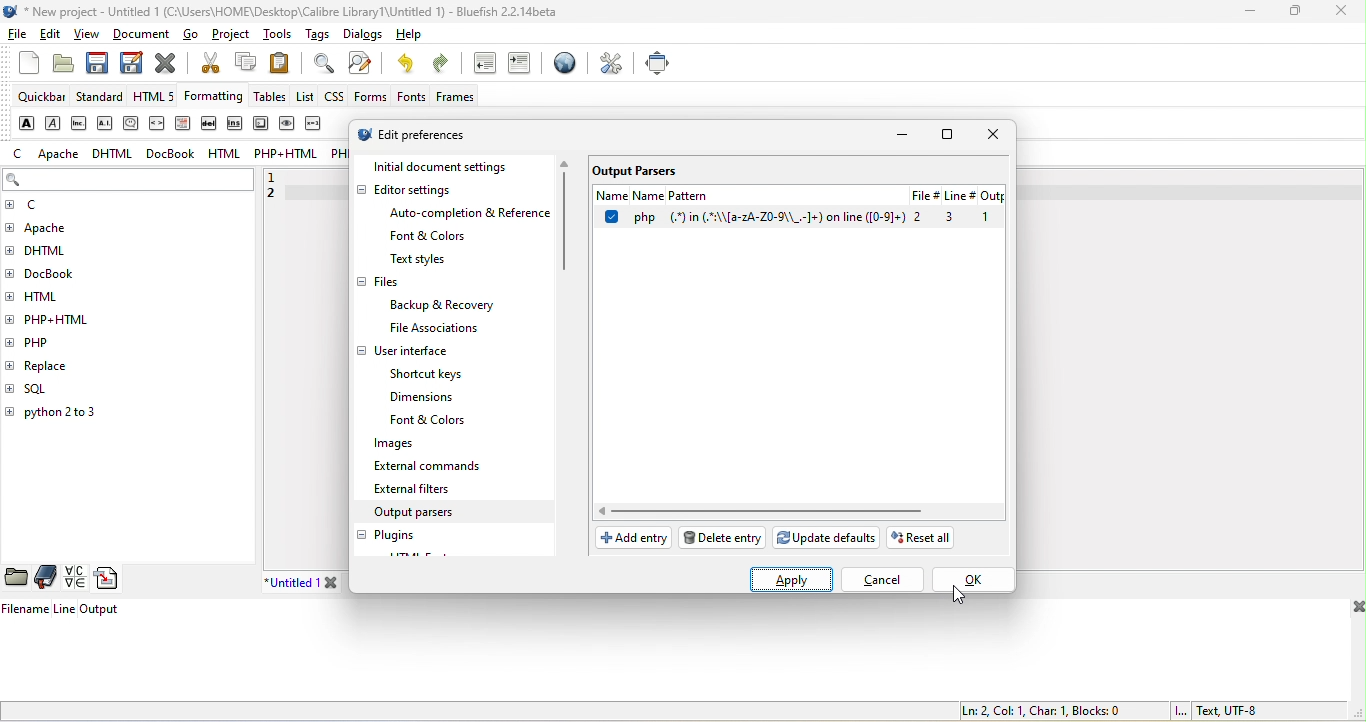 The height and width of the screenshot is (722, 1366). What do you see at coordinates (282, 12) in the screenshot?
I see `title` at bounding box center [282, 12].